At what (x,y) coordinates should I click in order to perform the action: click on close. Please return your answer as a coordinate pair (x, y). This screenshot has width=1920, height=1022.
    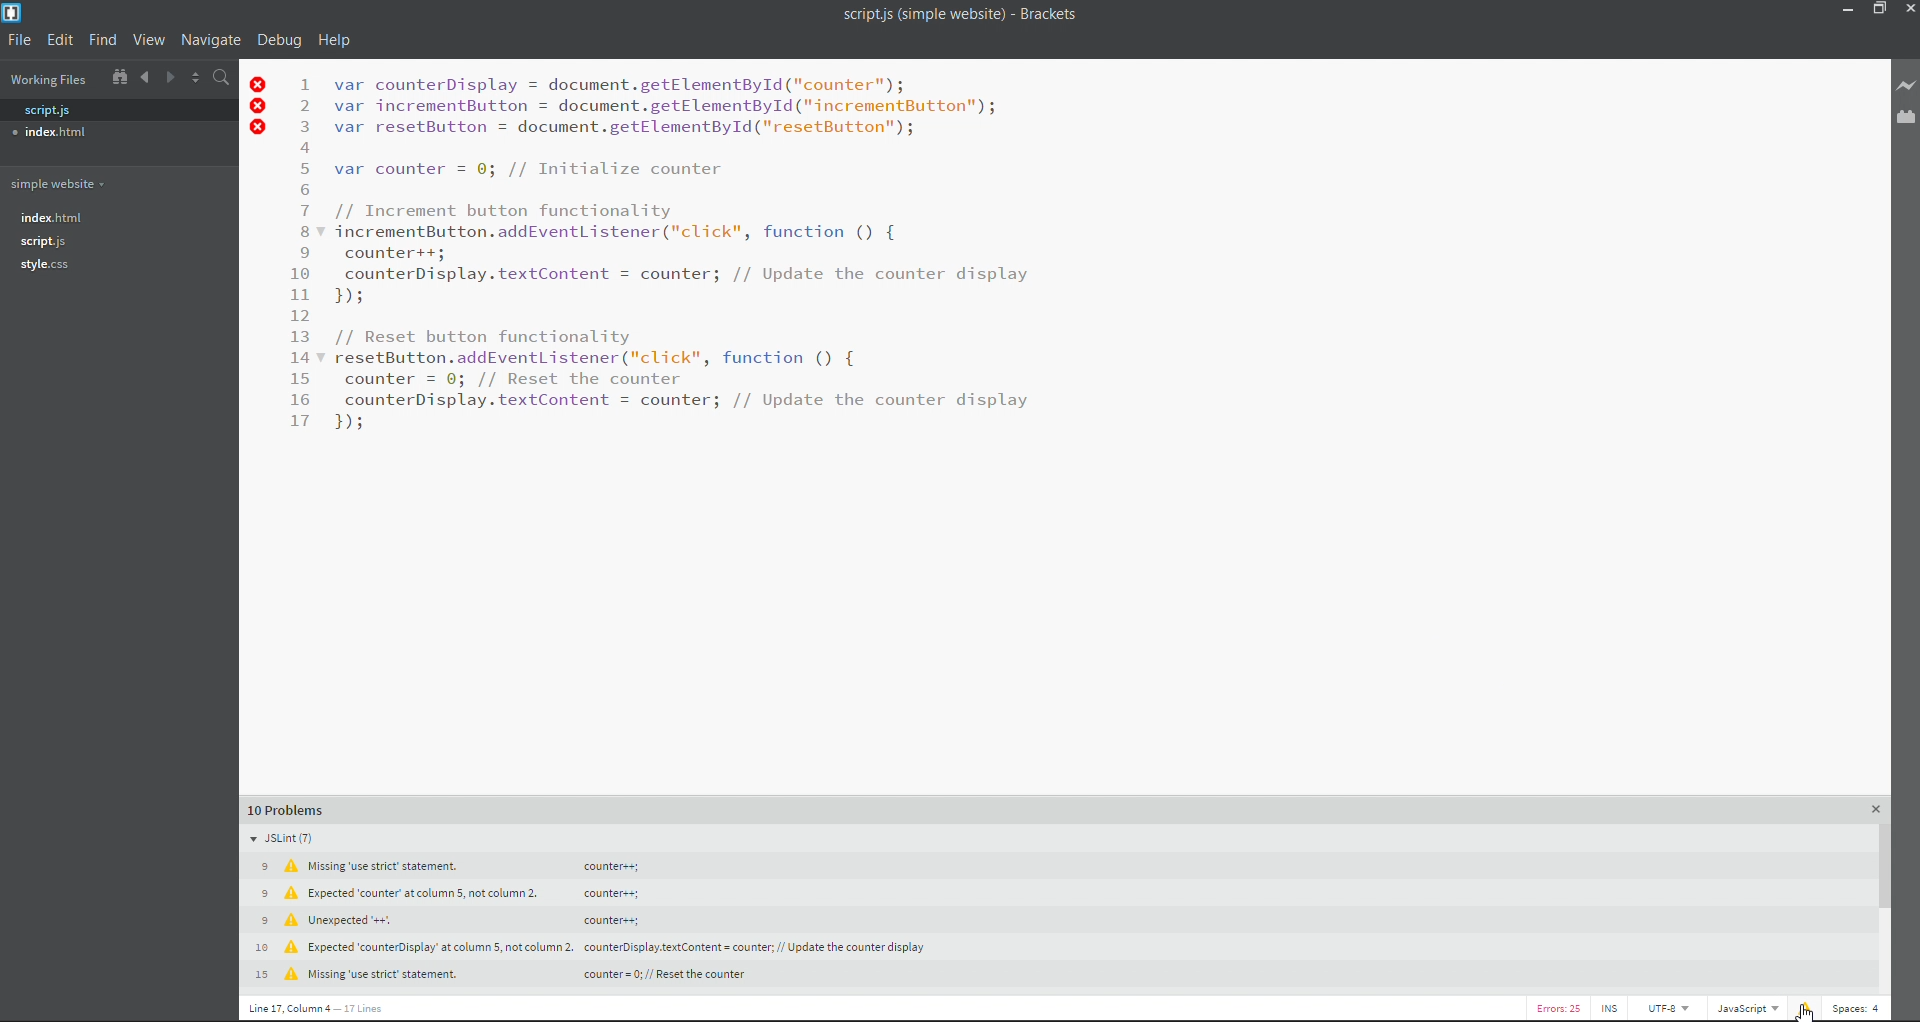
    Looking at the image, I should click on (1907, 9).